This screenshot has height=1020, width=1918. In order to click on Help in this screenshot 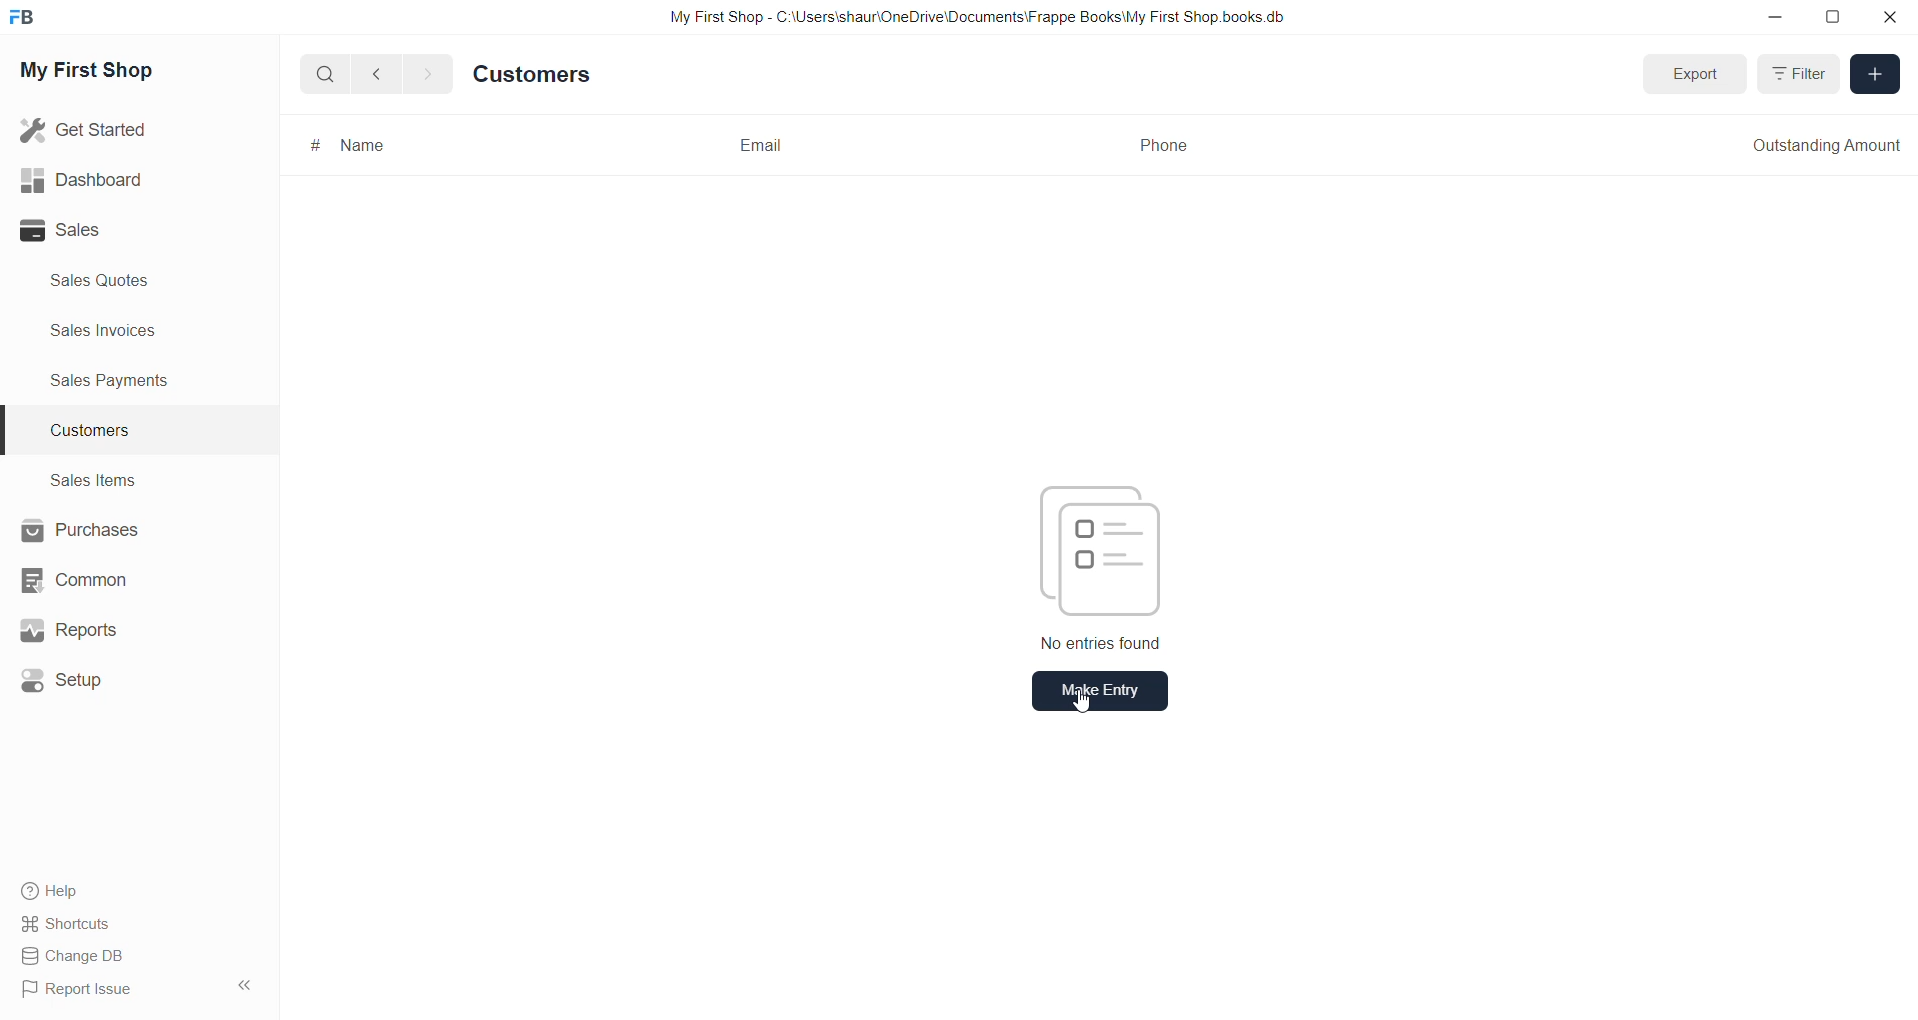, I will do `click(47, 888)`.